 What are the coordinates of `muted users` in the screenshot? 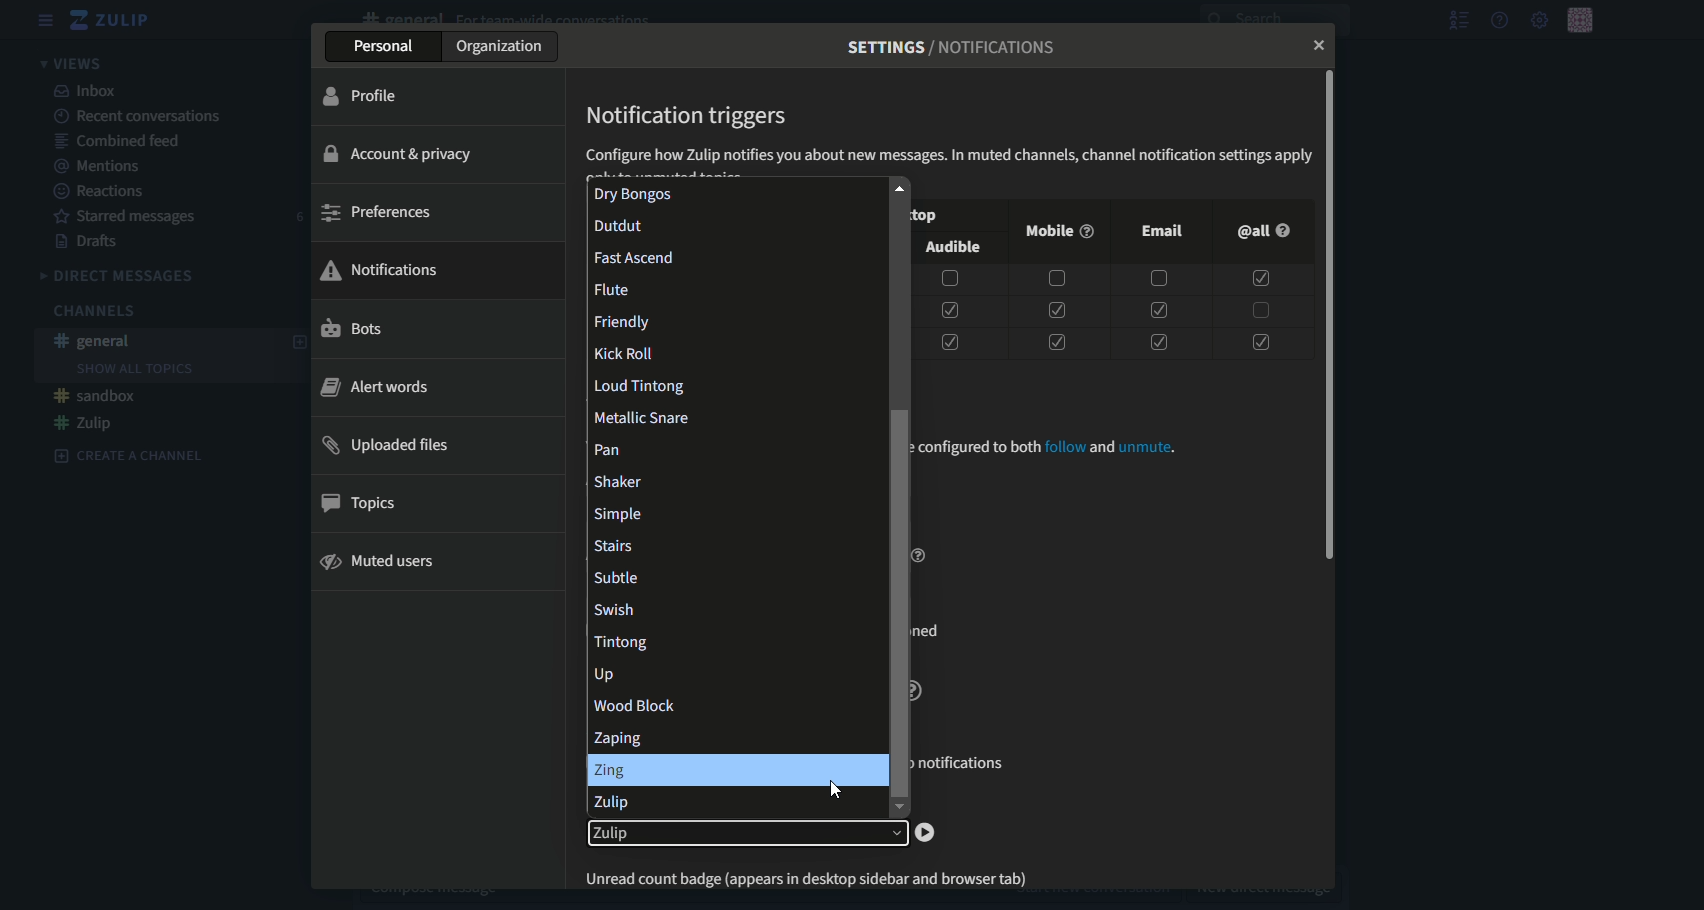 It's located at (381, 562).